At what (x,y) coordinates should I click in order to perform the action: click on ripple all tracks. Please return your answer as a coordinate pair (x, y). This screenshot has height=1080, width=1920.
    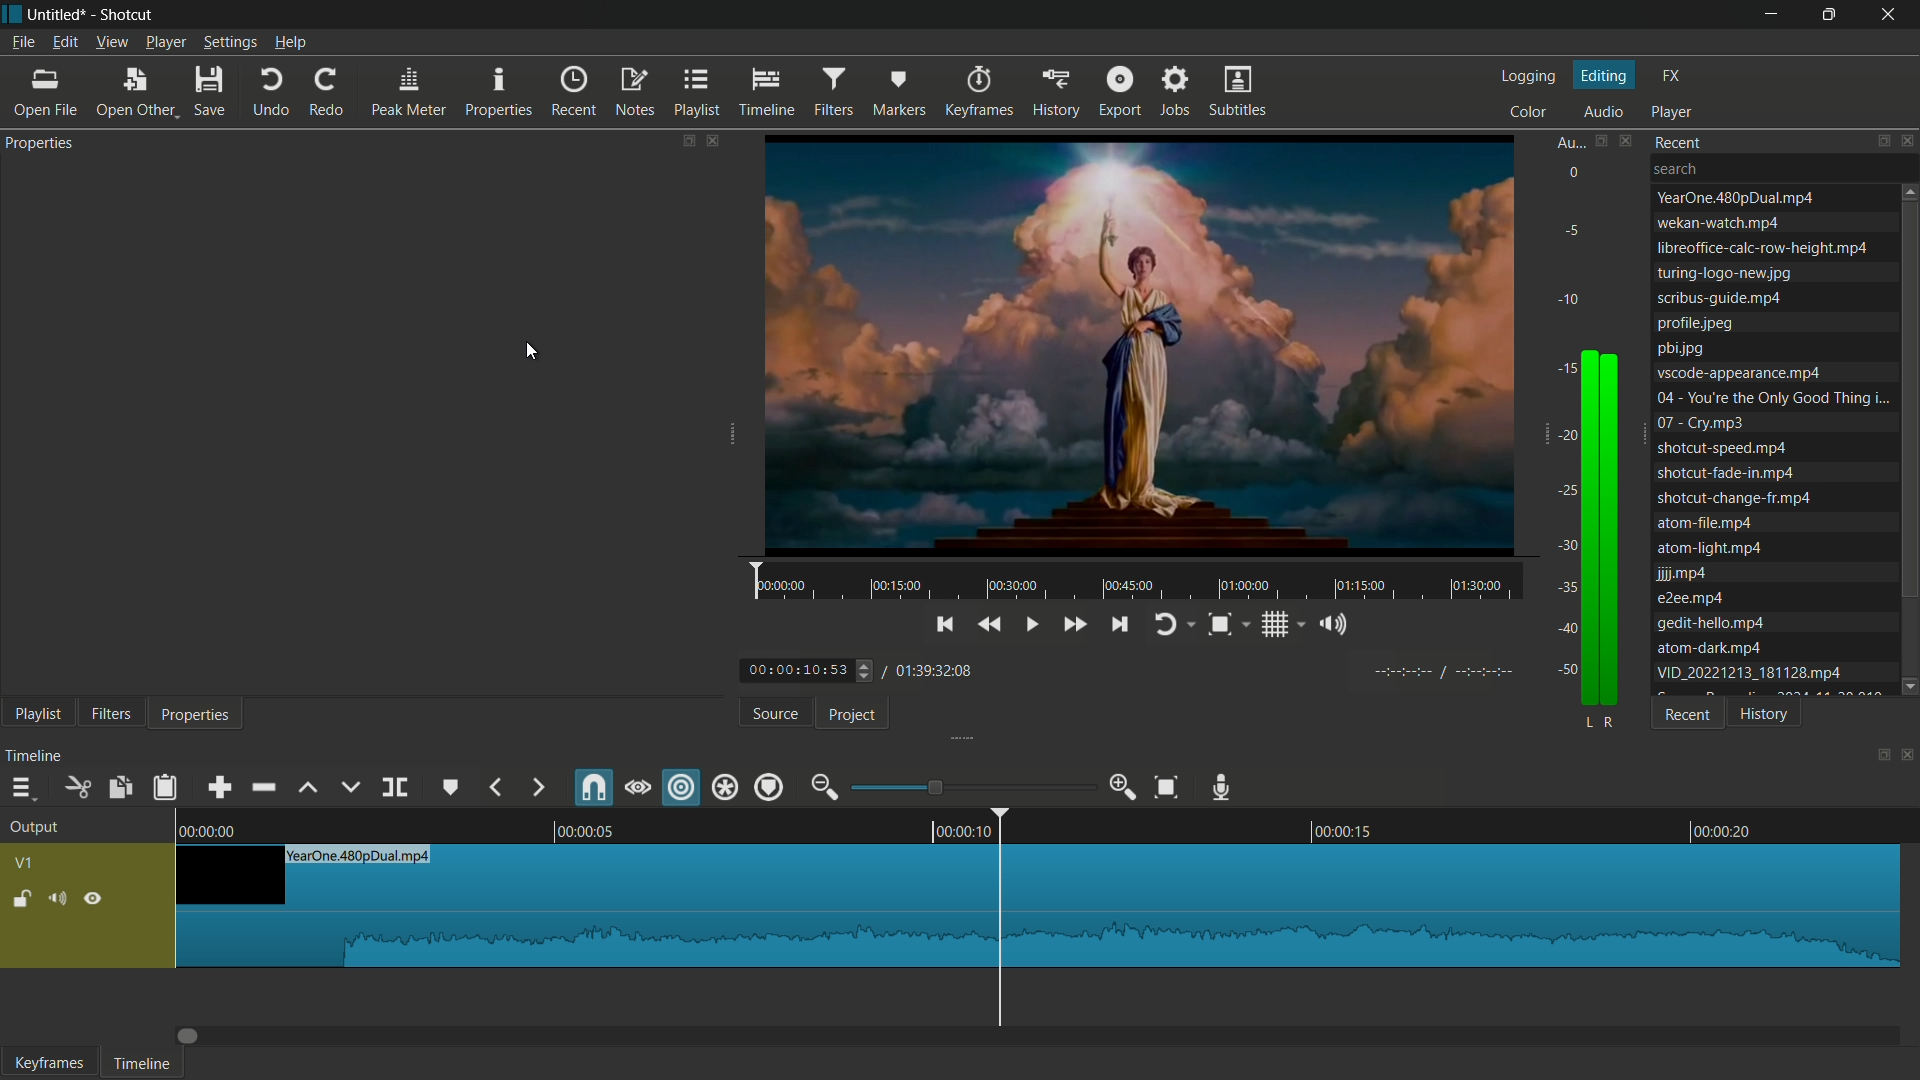
    Looking at the image, I should click on (725, 787).